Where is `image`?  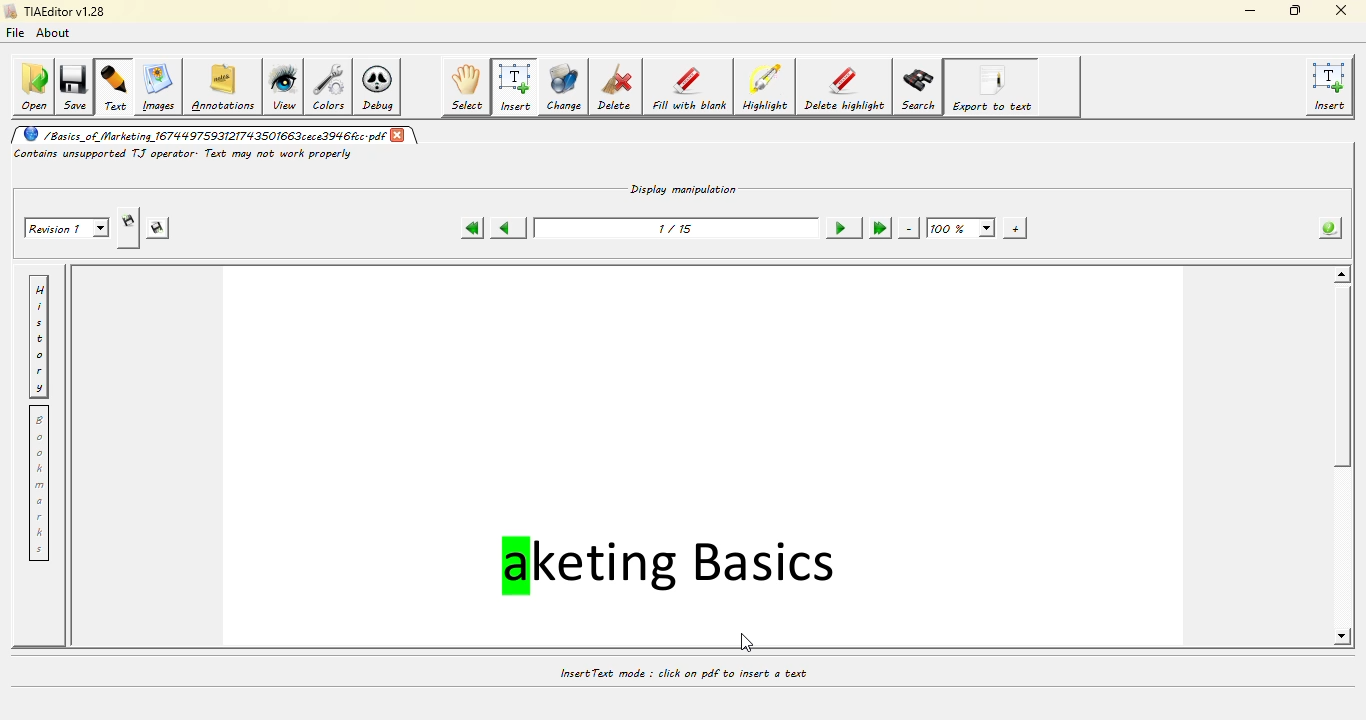
image is located at coordinates (159, 86).